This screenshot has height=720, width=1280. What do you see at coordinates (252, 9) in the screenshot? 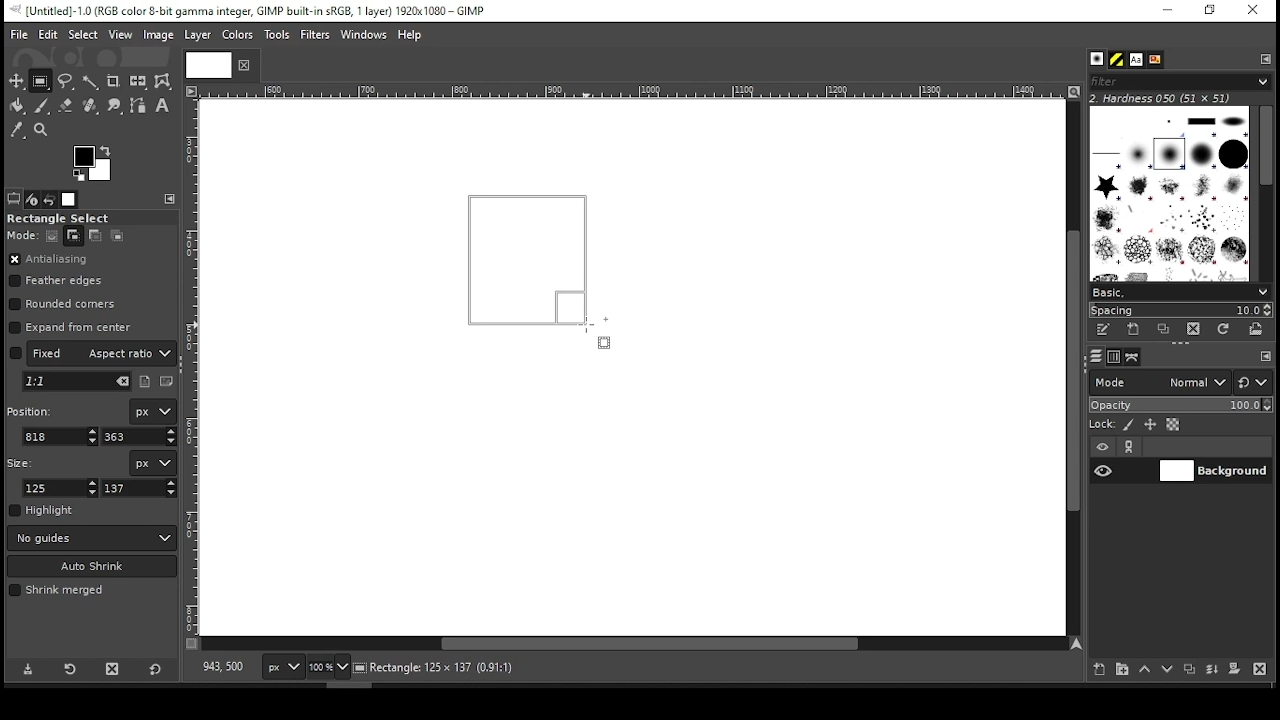
I see `icon and filename` at bounding box center [252, 9].